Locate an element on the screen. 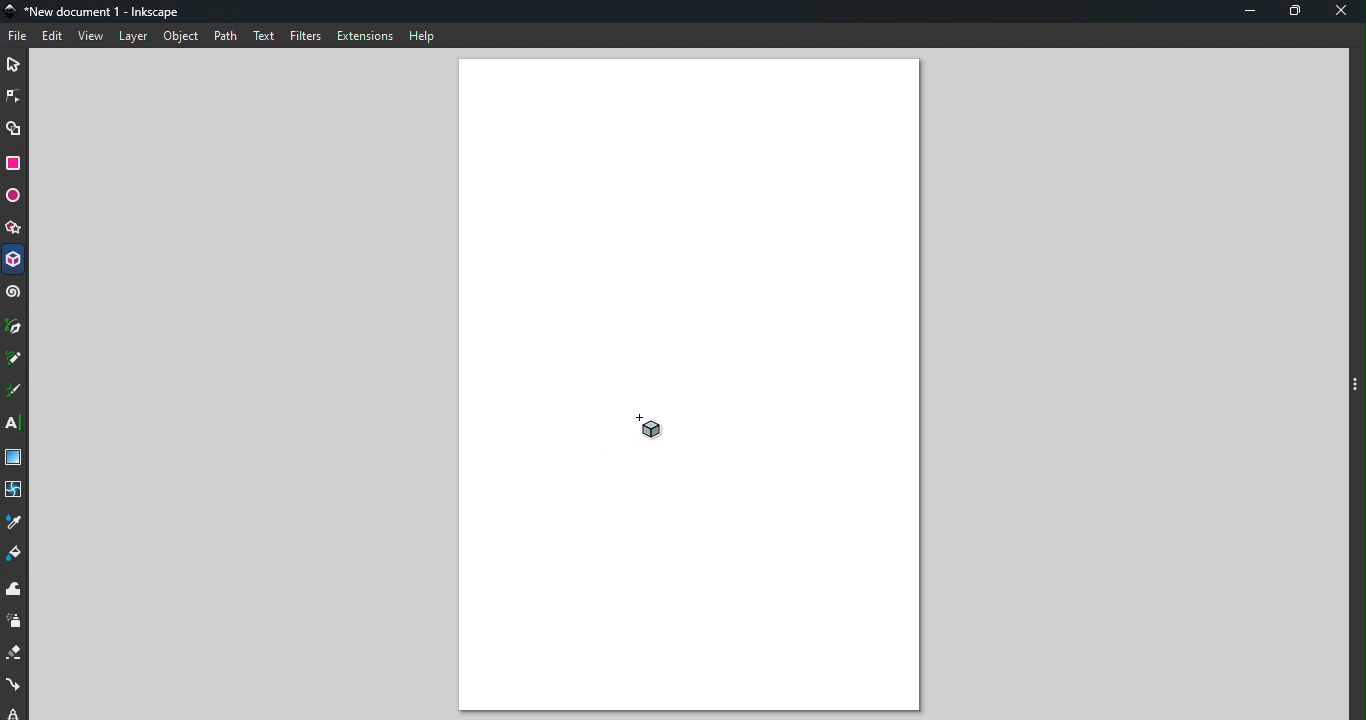  Calligraphy tool is located at coordinates (16, 392).